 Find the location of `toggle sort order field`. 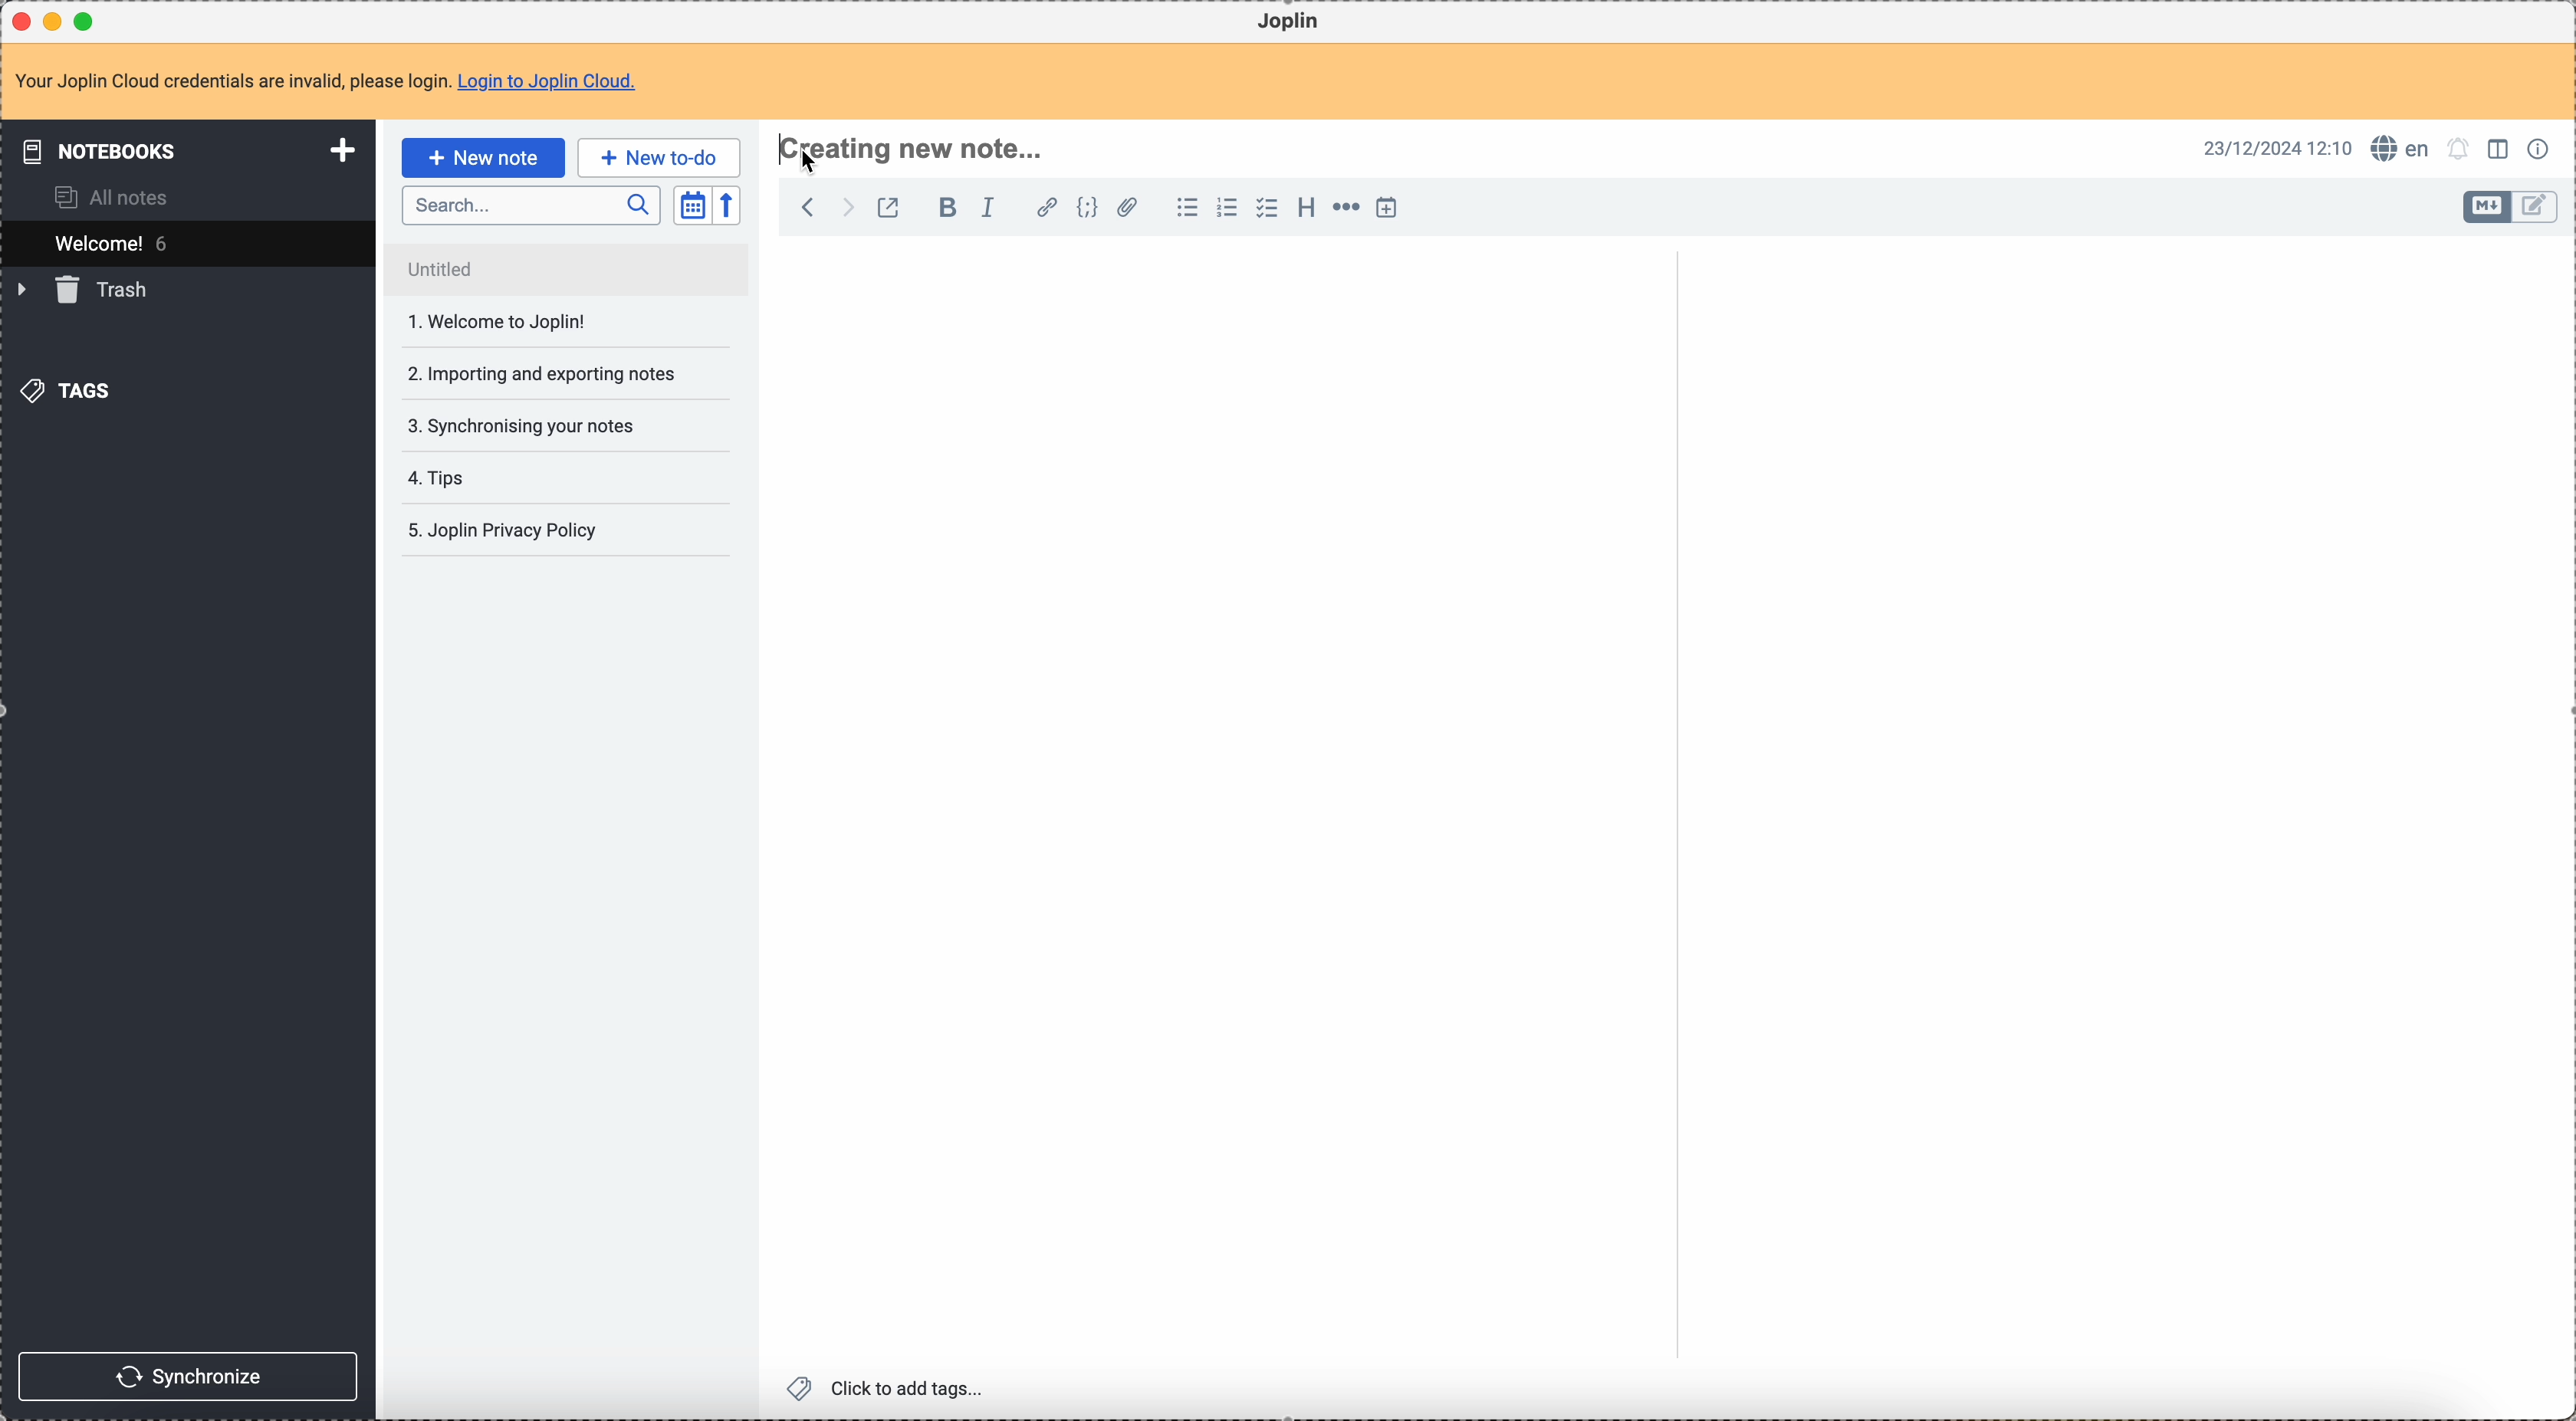

toggle sort order field is located at coordinates (692, 204).